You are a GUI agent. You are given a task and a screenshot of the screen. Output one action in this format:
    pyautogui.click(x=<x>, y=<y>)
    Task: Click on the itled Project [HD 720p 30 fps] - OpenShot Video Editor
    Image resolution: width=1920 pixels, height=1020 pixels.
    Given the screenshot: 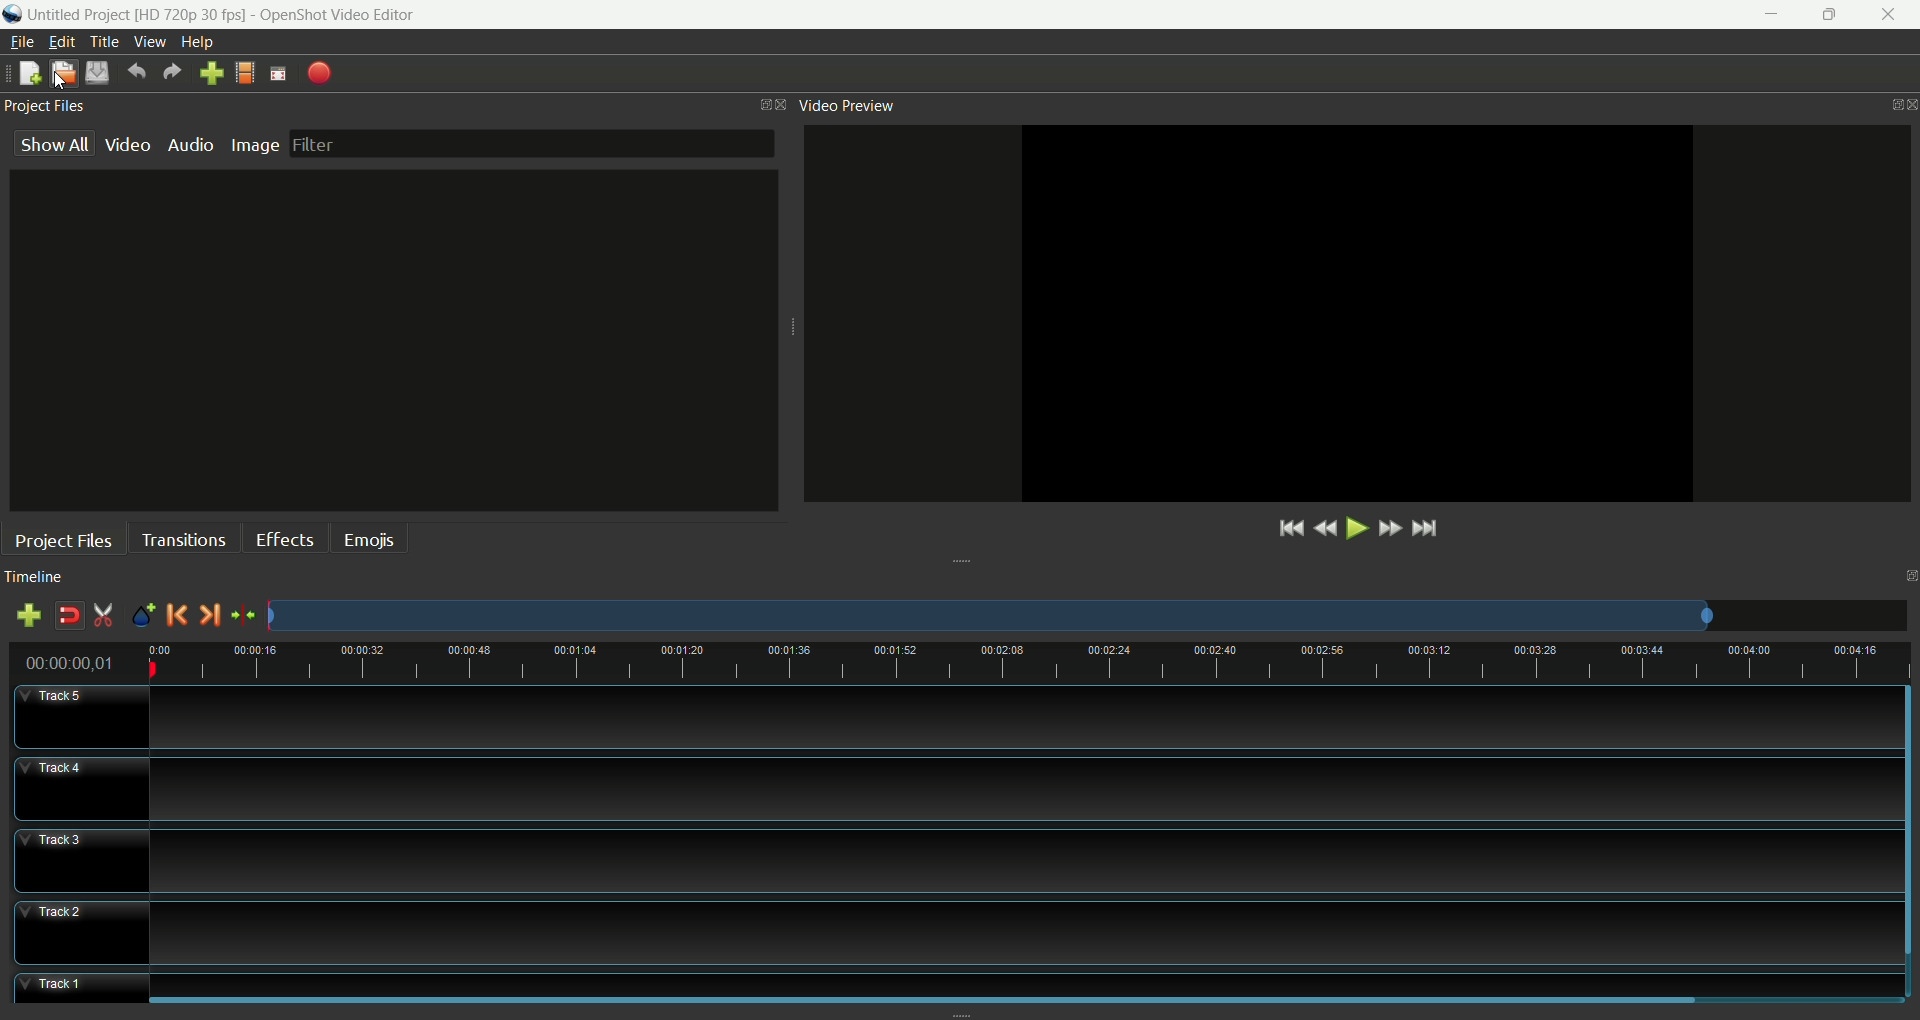 What is the action you would take?
    pyautogui.click(x=232, y=13)
    